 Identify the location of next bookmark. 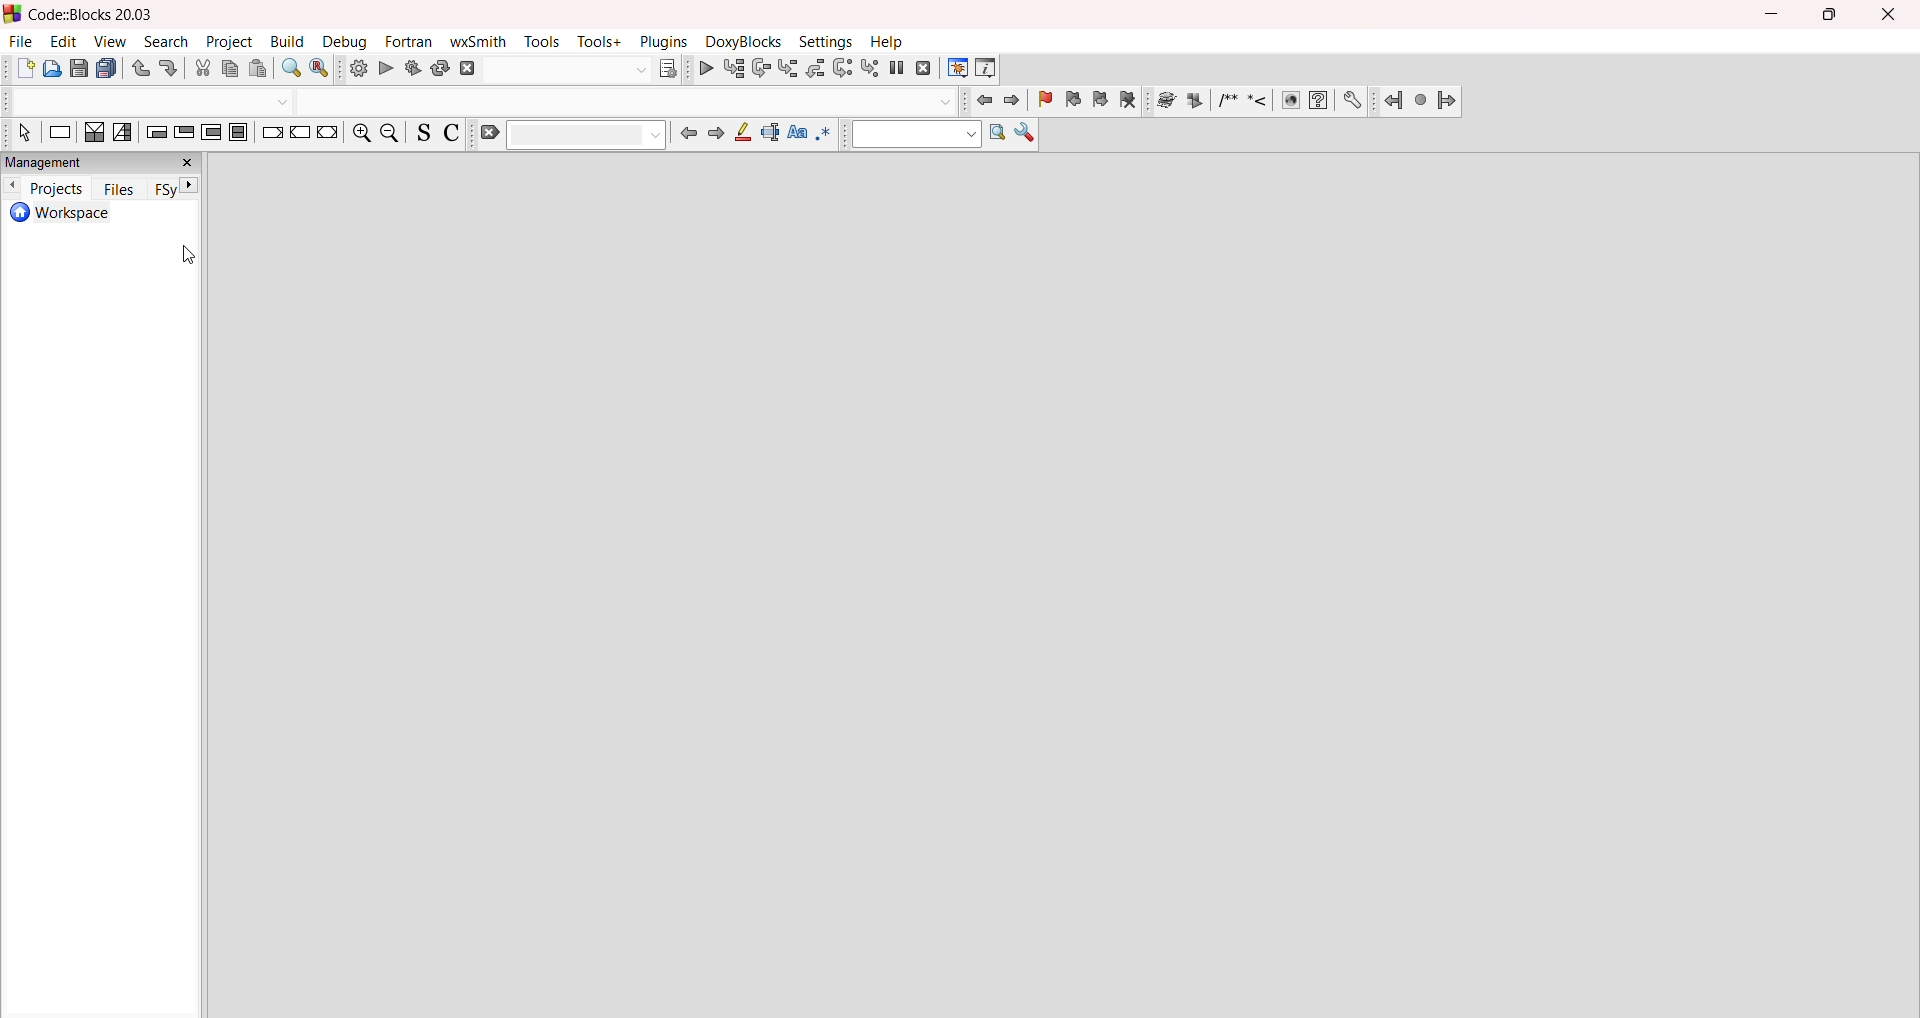
(1103, 102).